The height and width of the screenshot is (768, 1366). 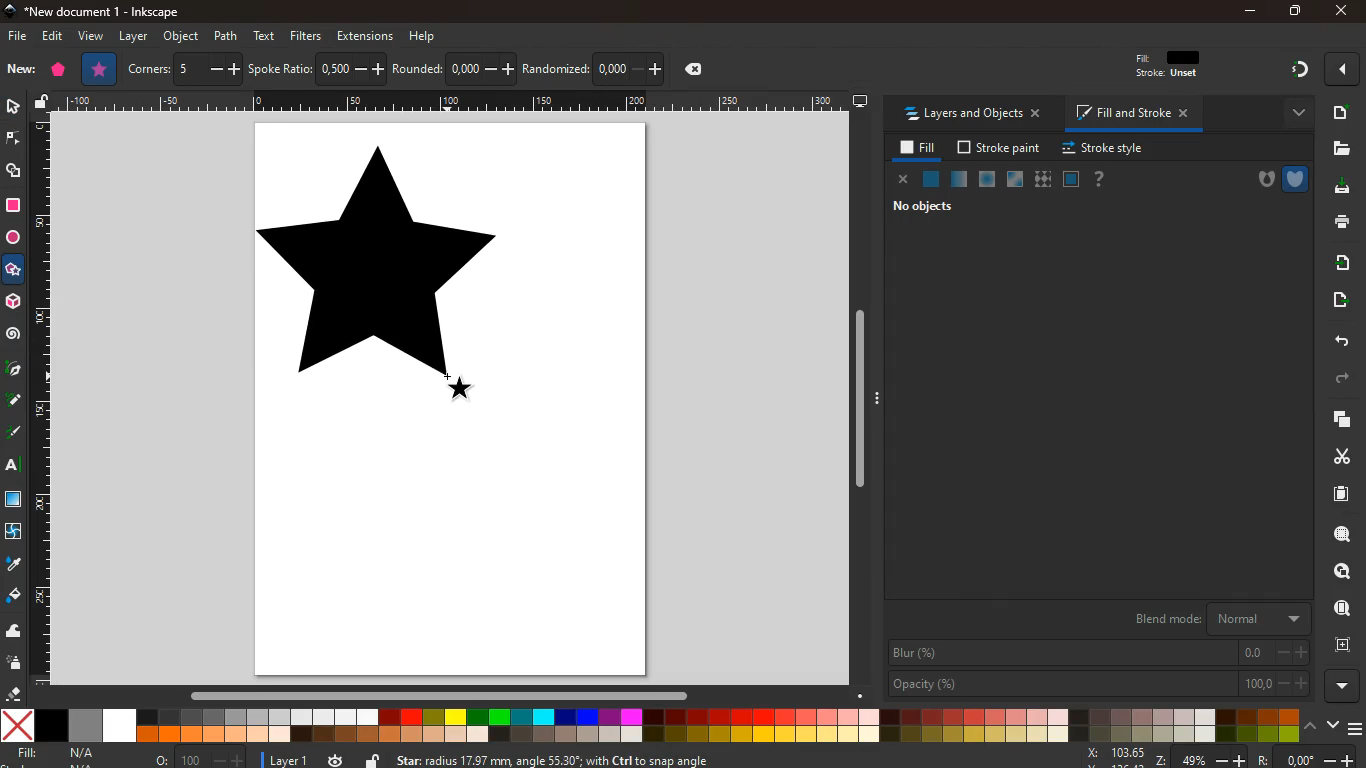 I want to click on corners, so click(x=185, y=69).